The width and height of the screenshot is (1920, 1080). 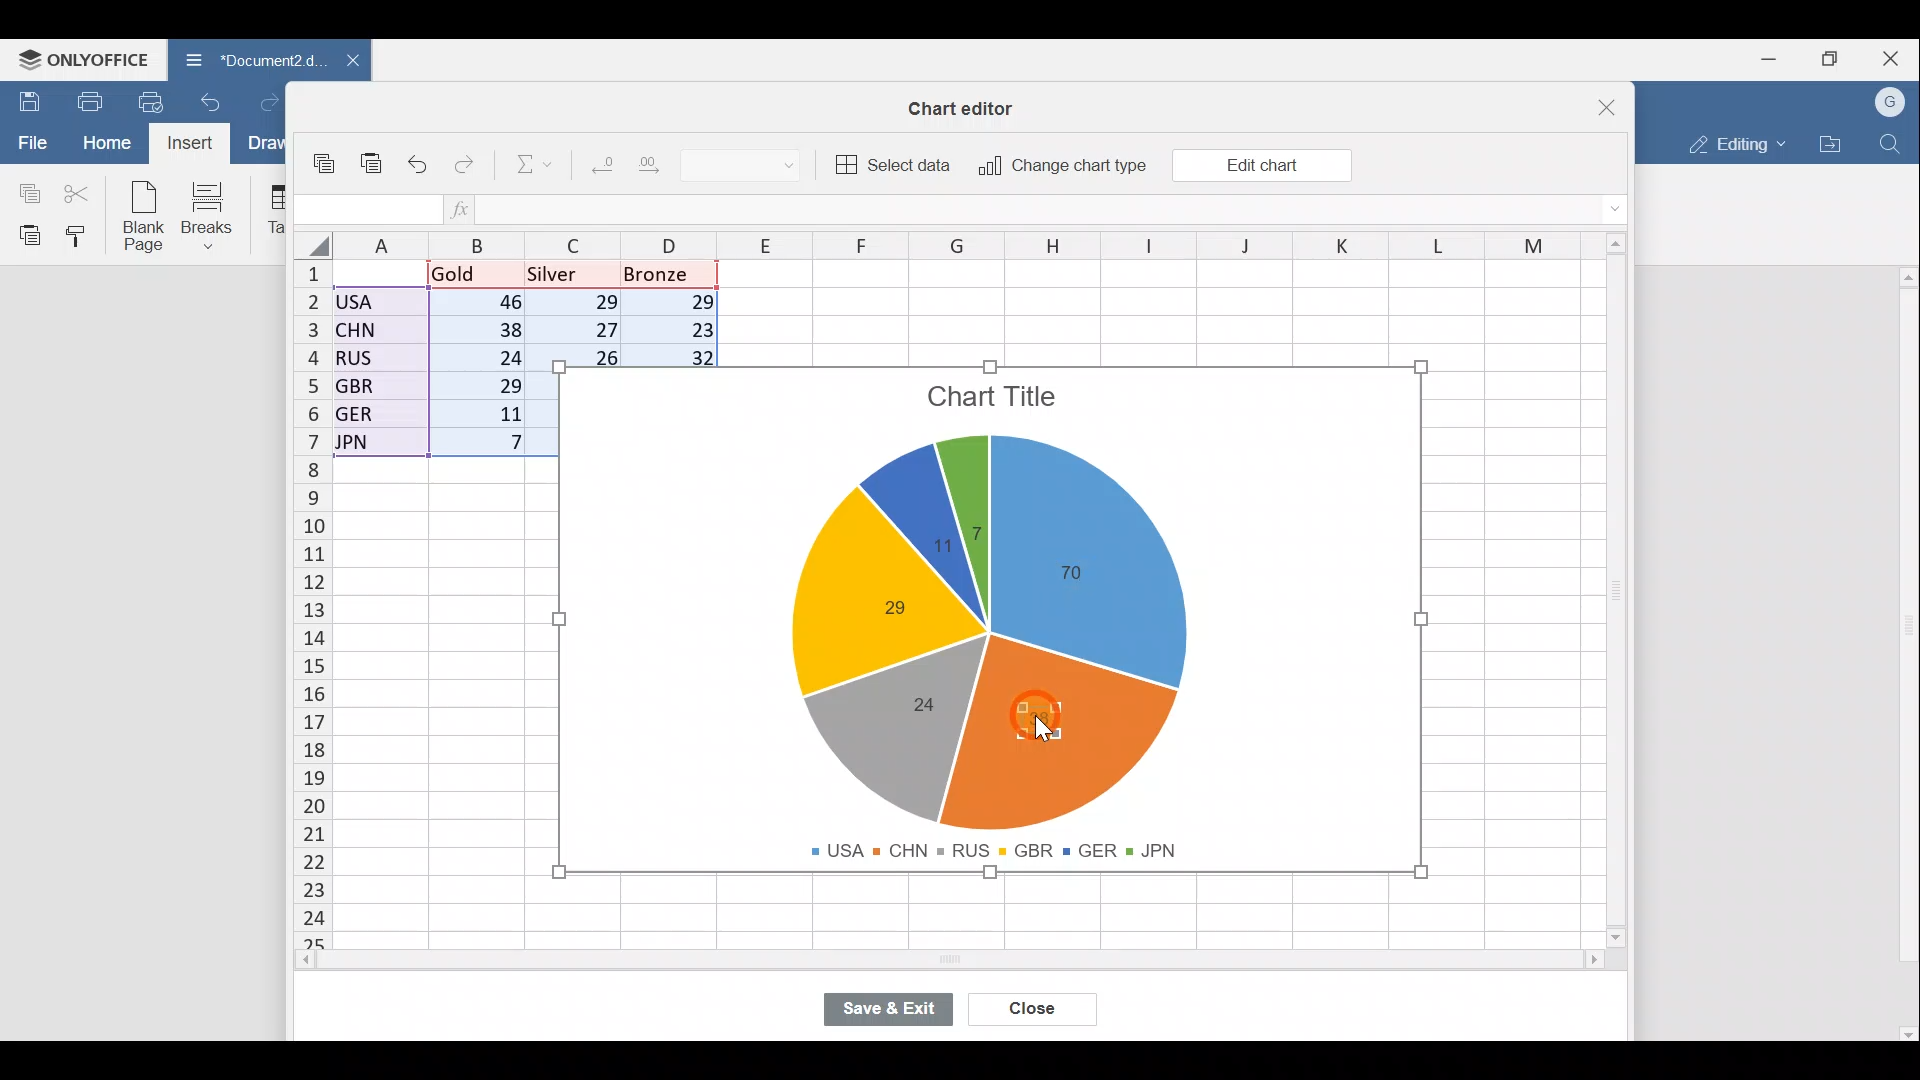 What do you see at coordinates (197, 143) in the screenshot?
I see `Cursor on Insert` at bounding box center [197, 143].